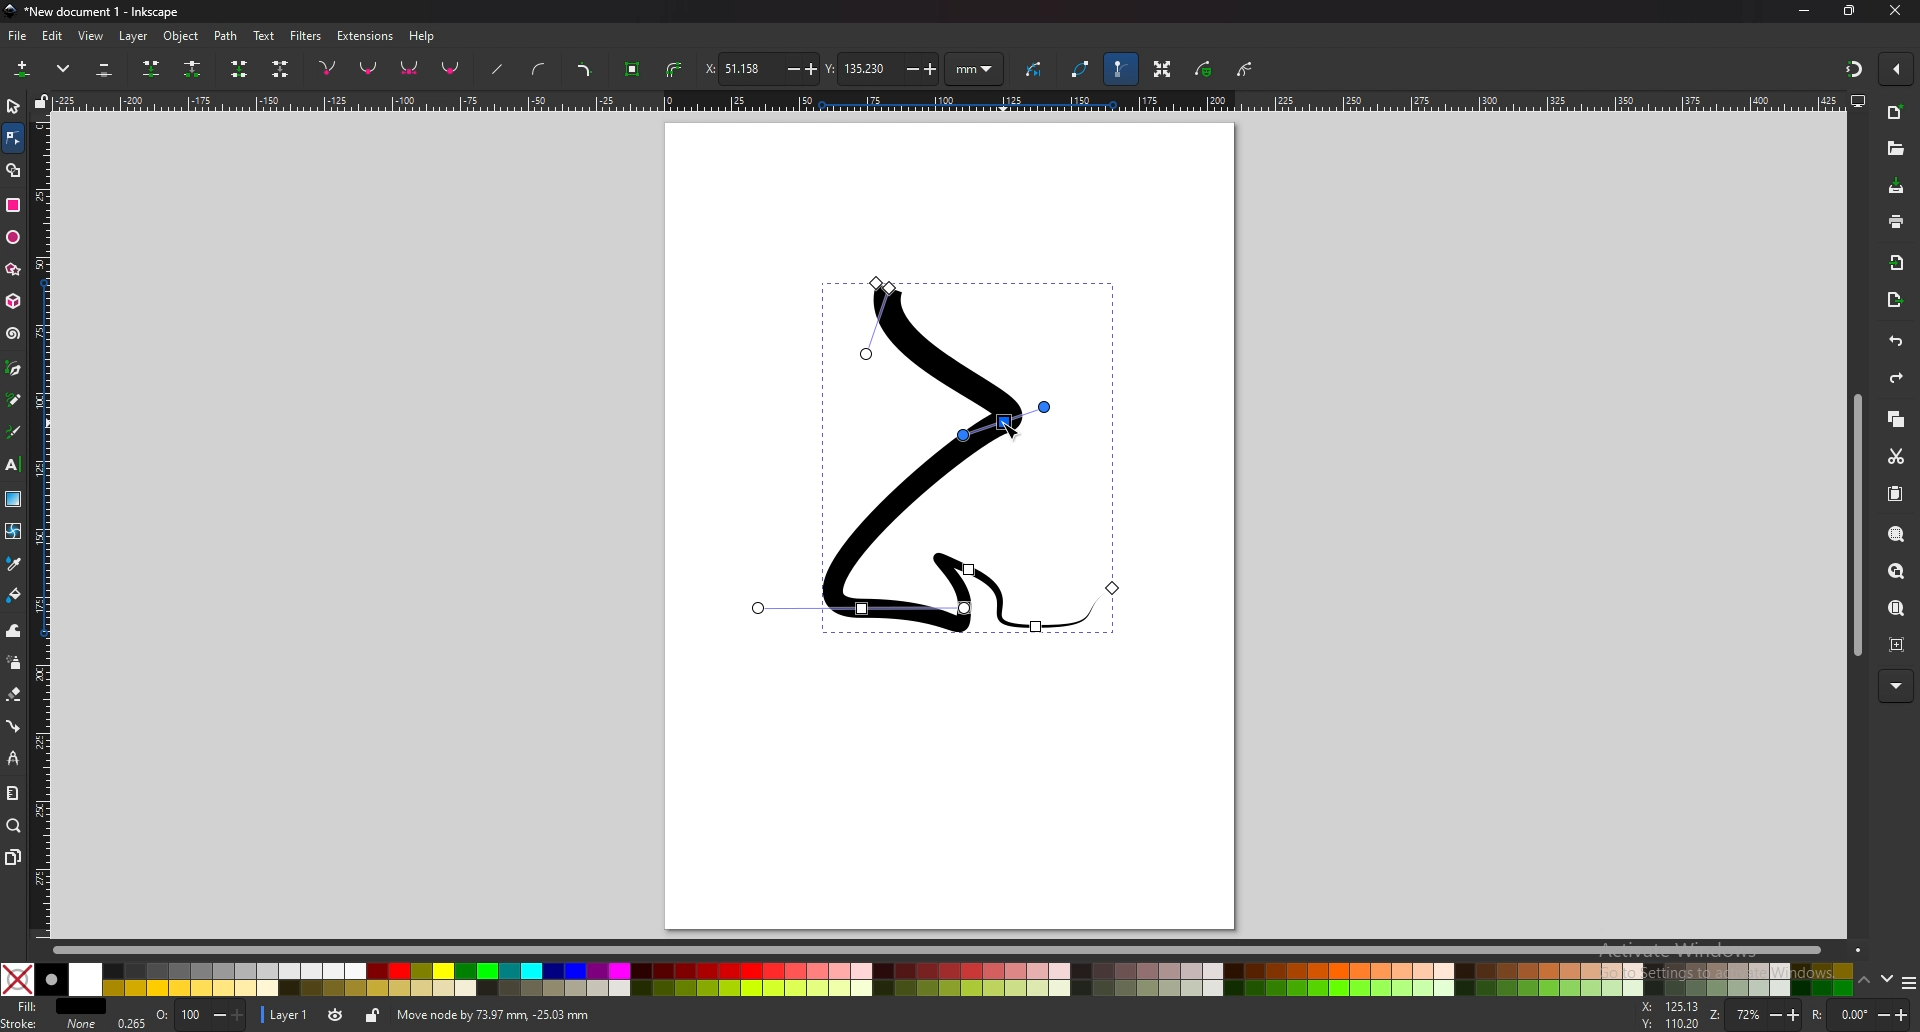 This screenshot has height=1032, width=1920. Describe the element at coordinates (1896, 608) in the screenshot. I see `zoom page` at that location.